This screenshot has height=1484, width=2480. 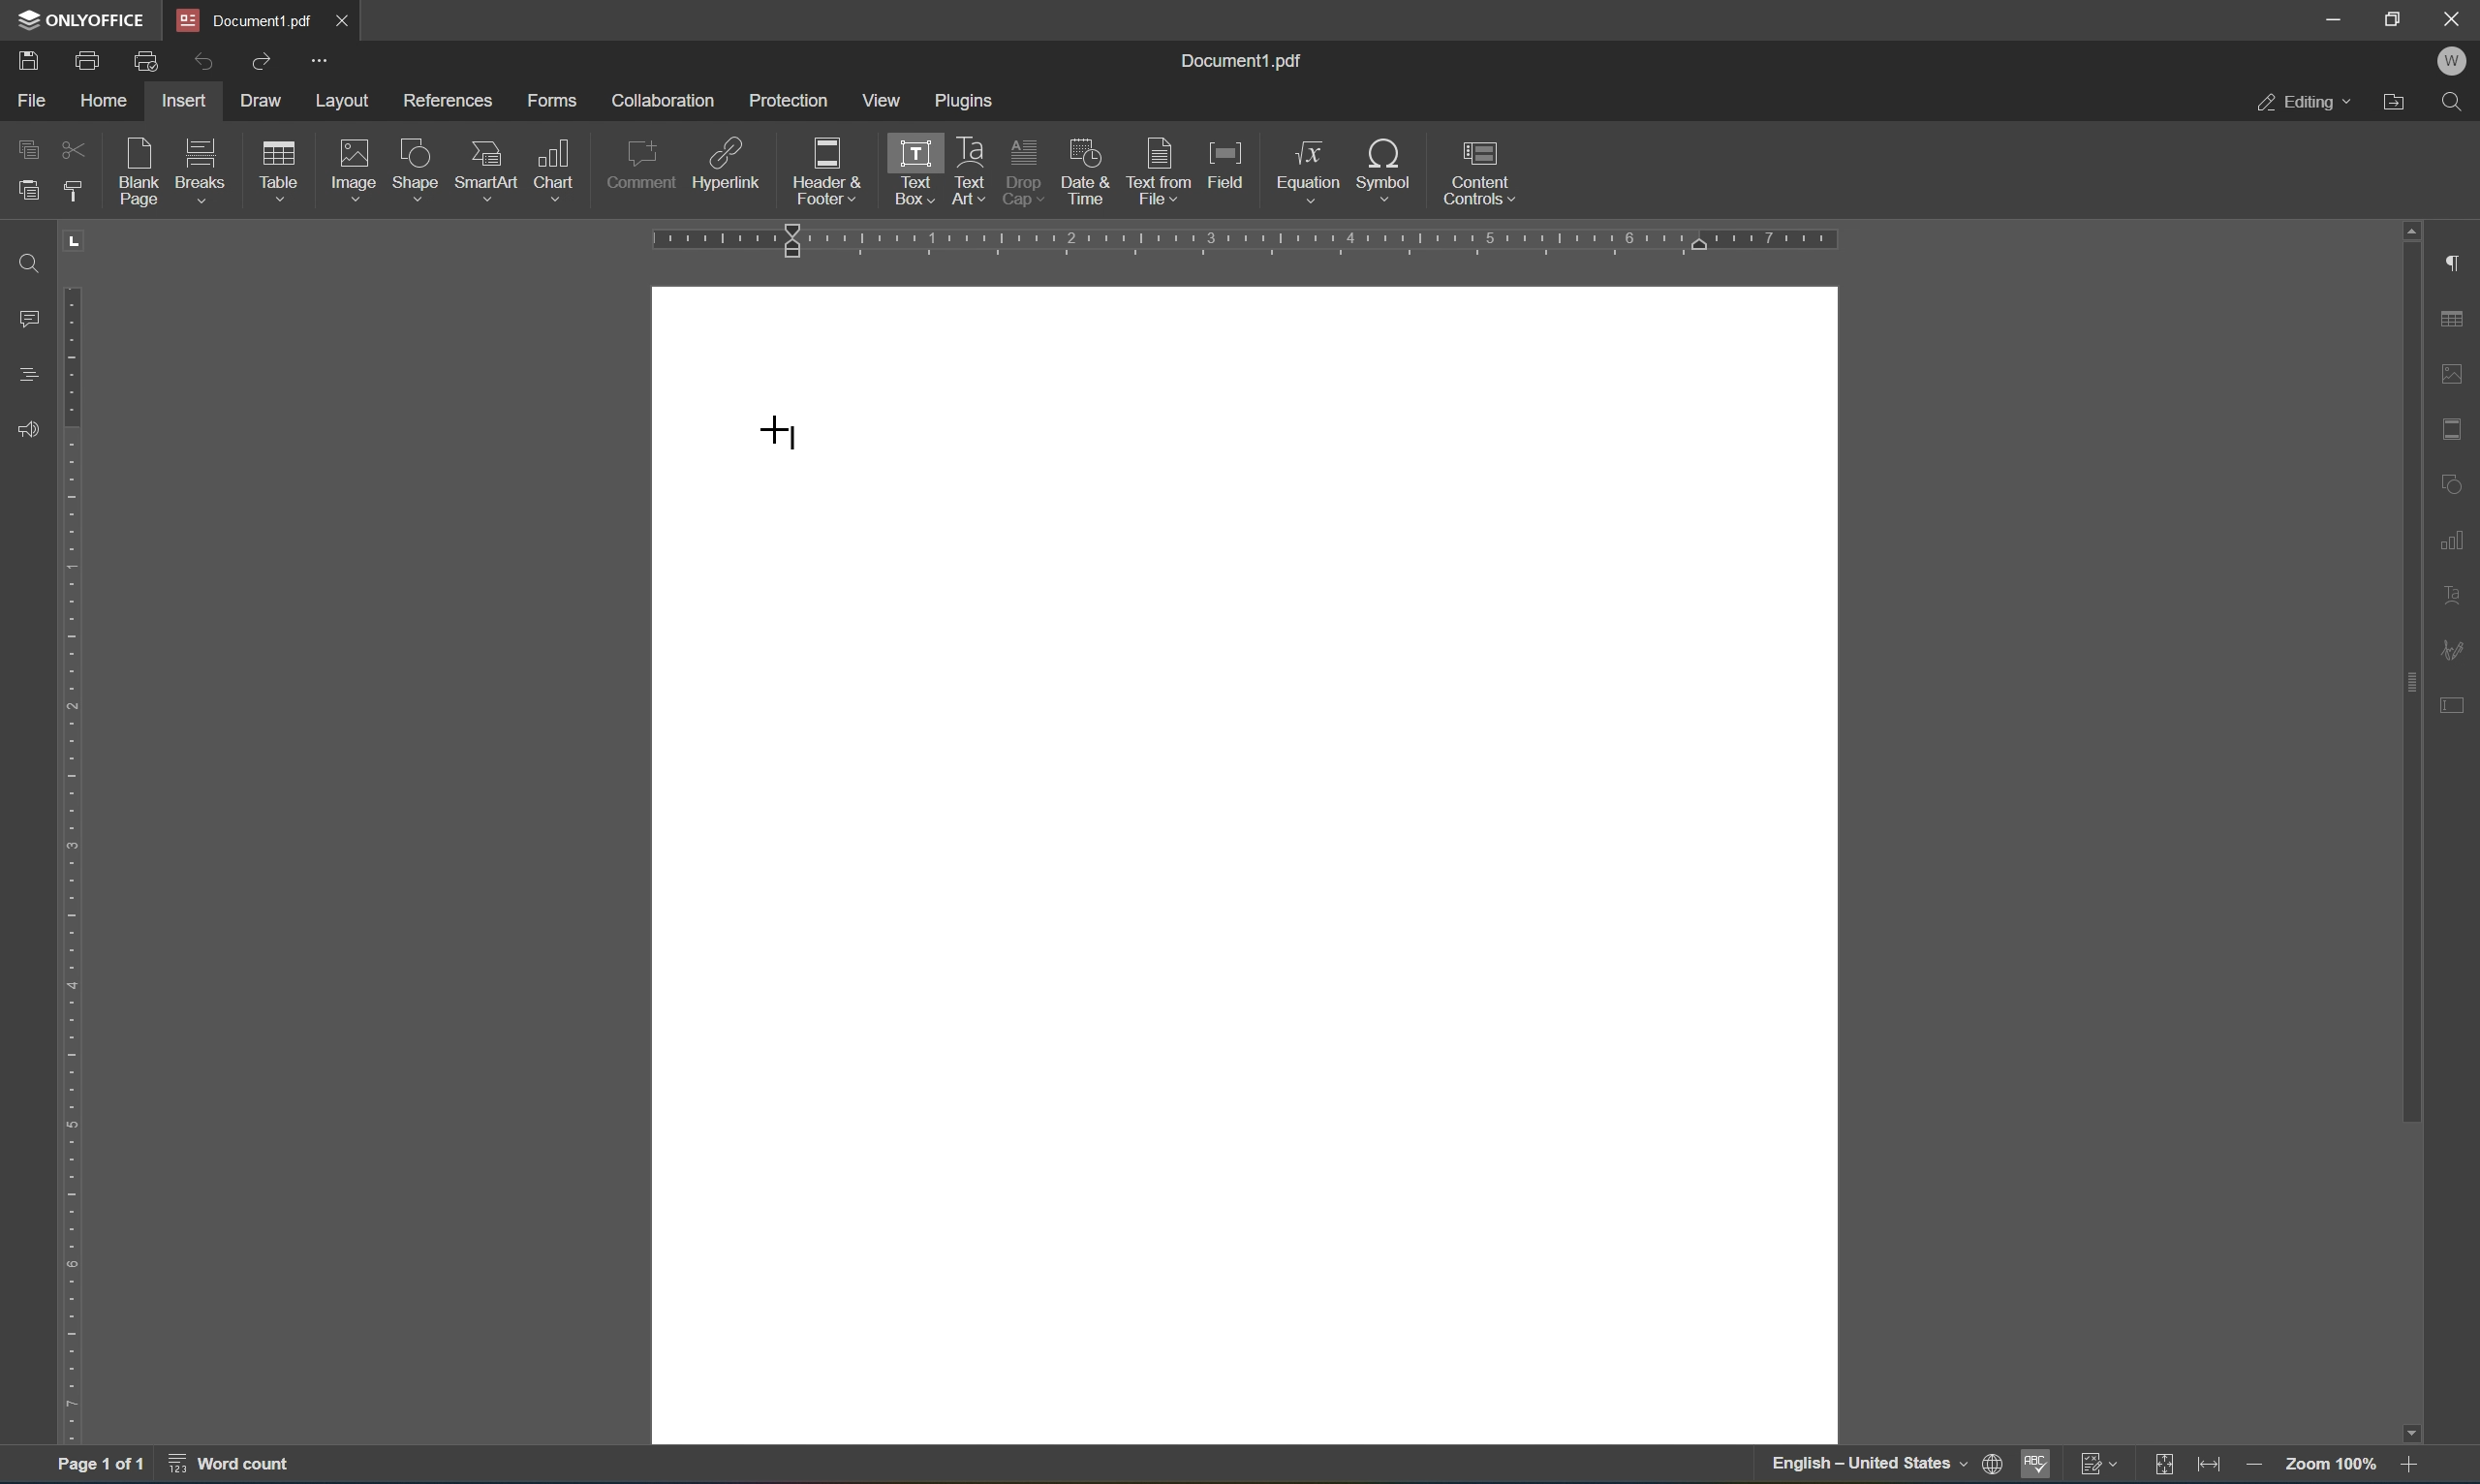 I want to click on Welcome, so click(x=2455, y=64).